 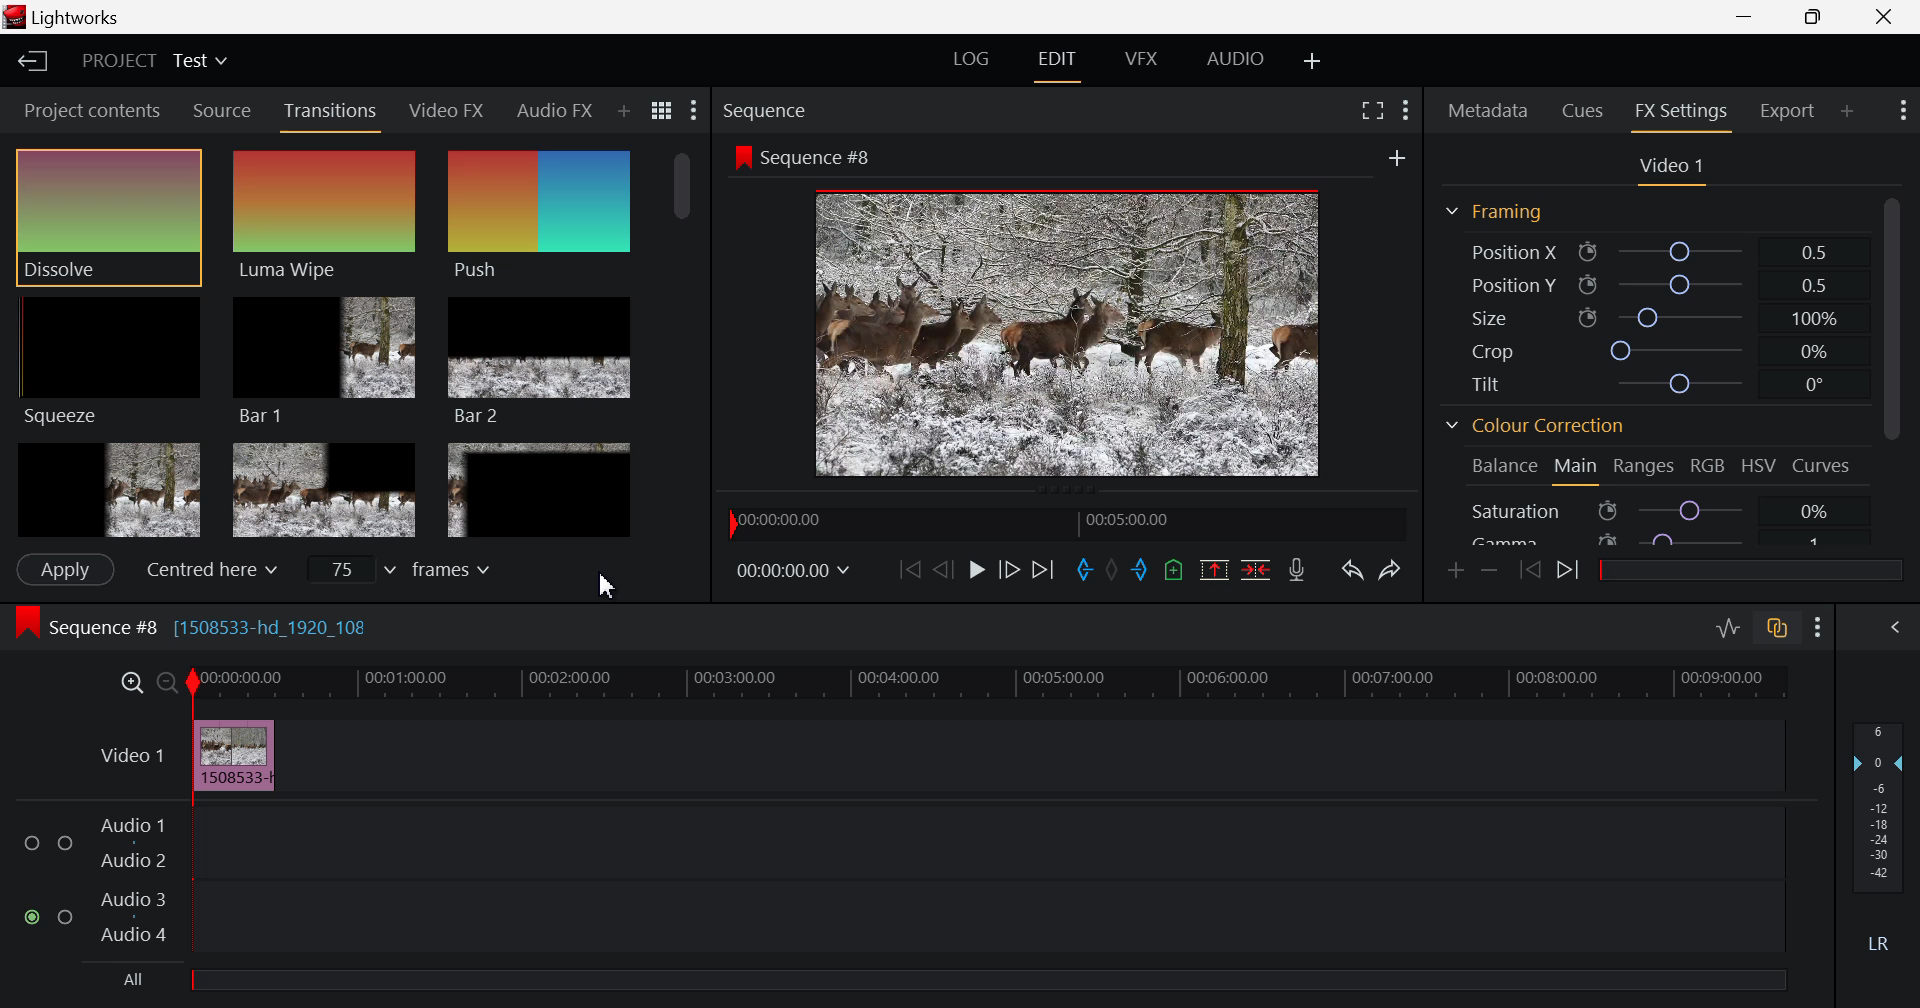 I want to click on Video Settings, so click(x=1672, y=171).